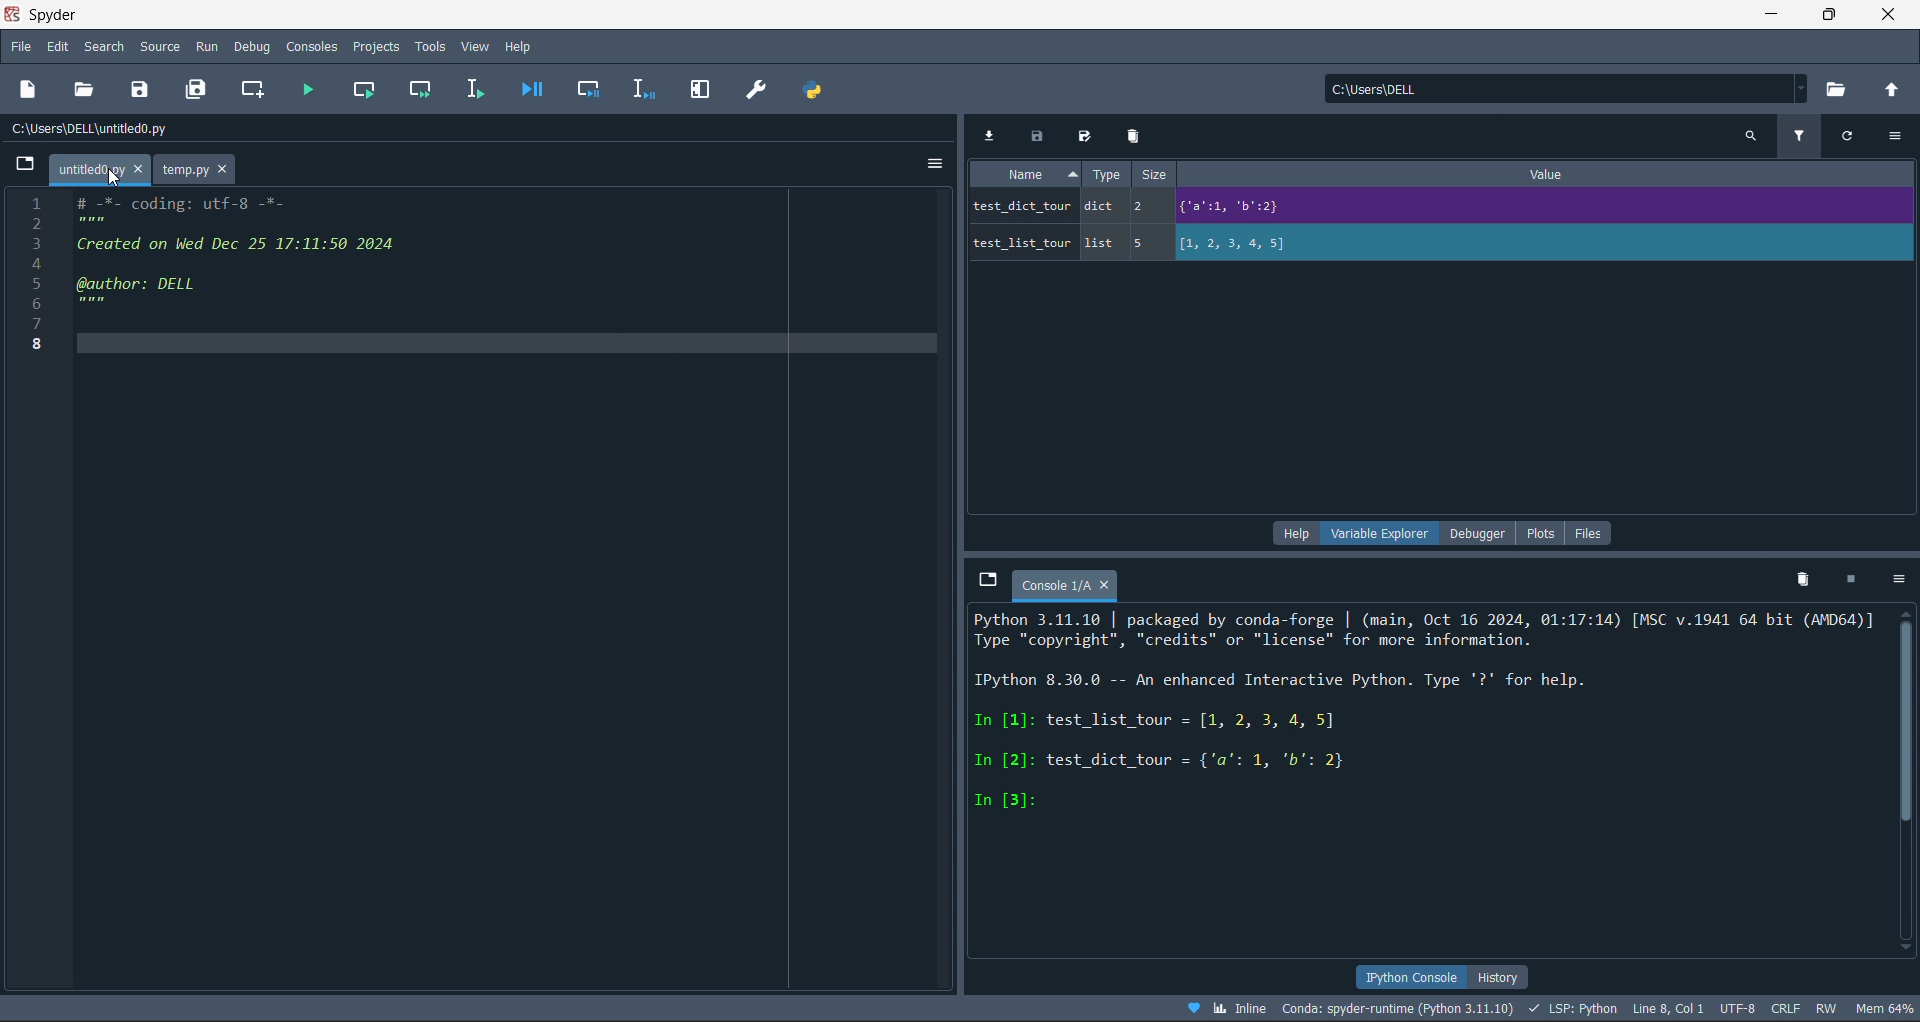 The height and width of the screenshot is (1022, 1920). I want to click on ipython console pane, so click(1403, 974).